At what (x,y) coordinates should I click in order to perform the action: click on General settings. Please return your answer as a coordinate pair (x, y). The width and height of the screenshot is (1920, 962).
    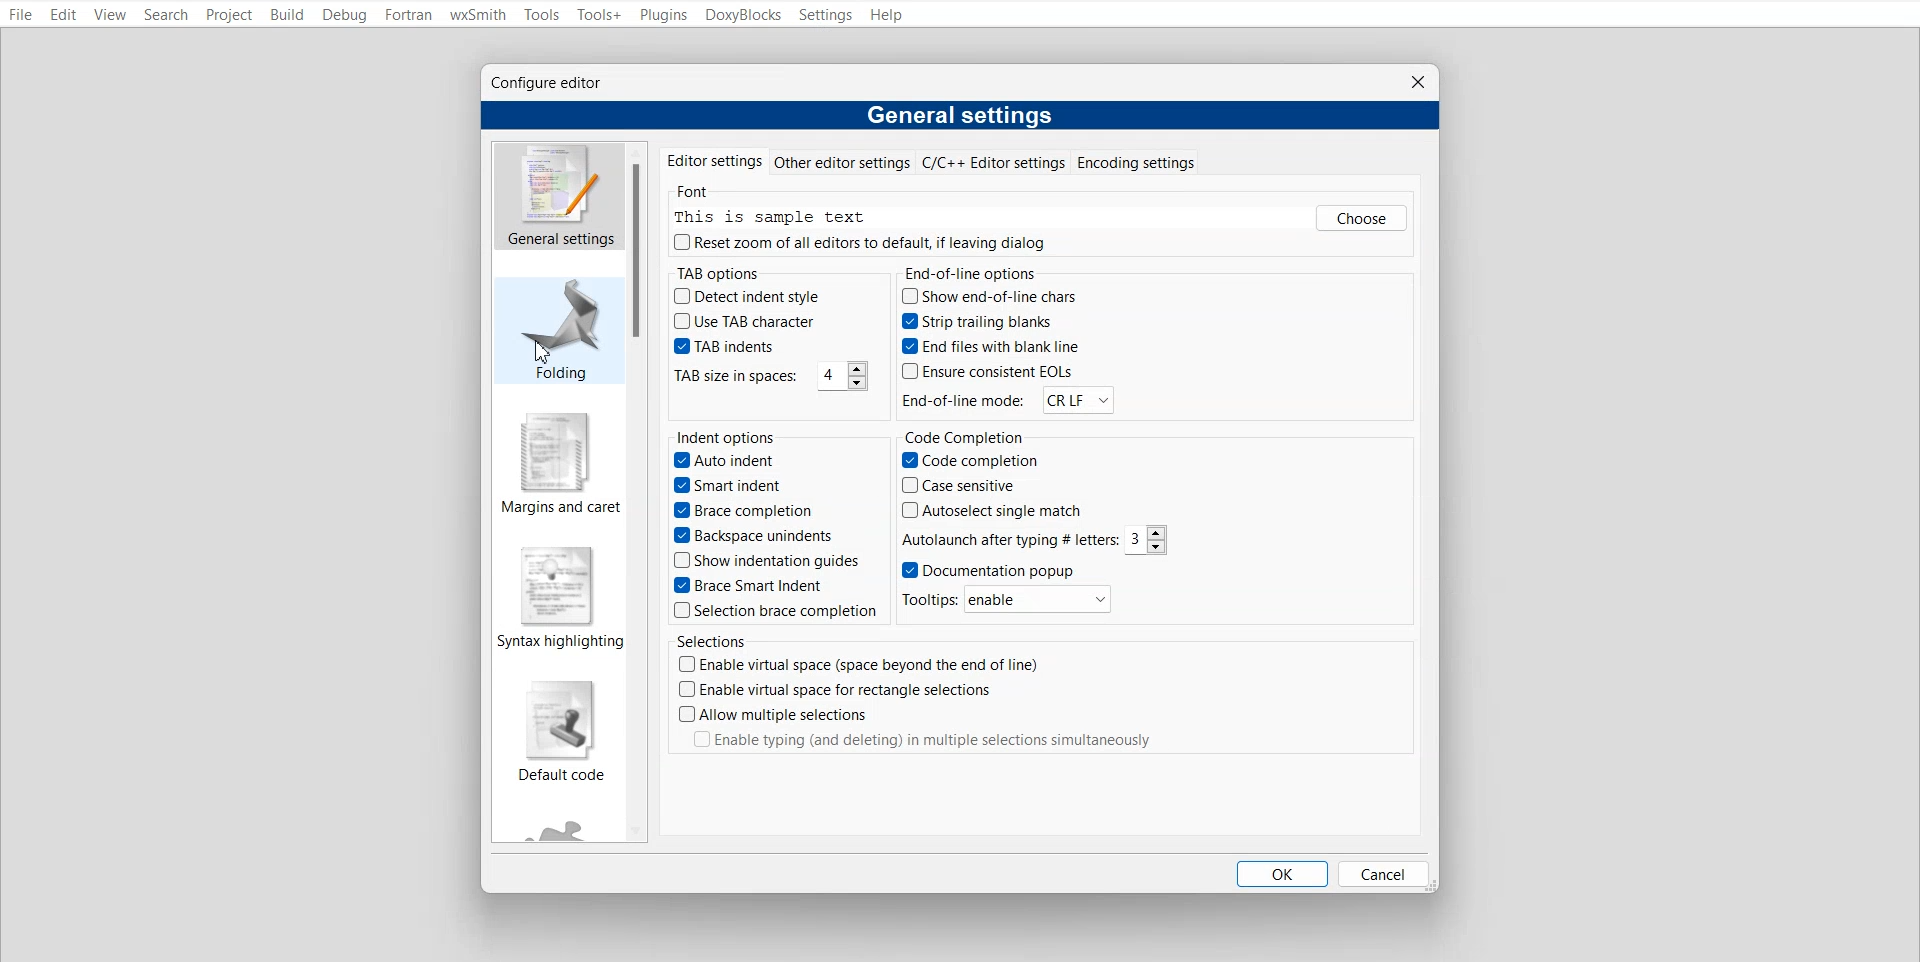
    Looking at the image, I should click on (964, 115).